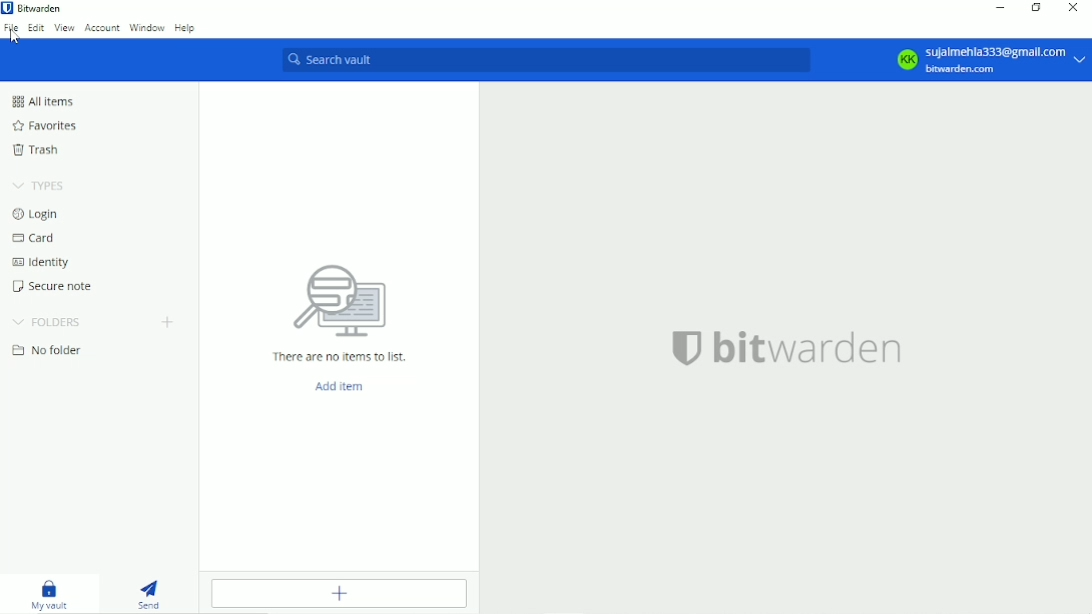  I want to click on Search vault, so click(550, 57).